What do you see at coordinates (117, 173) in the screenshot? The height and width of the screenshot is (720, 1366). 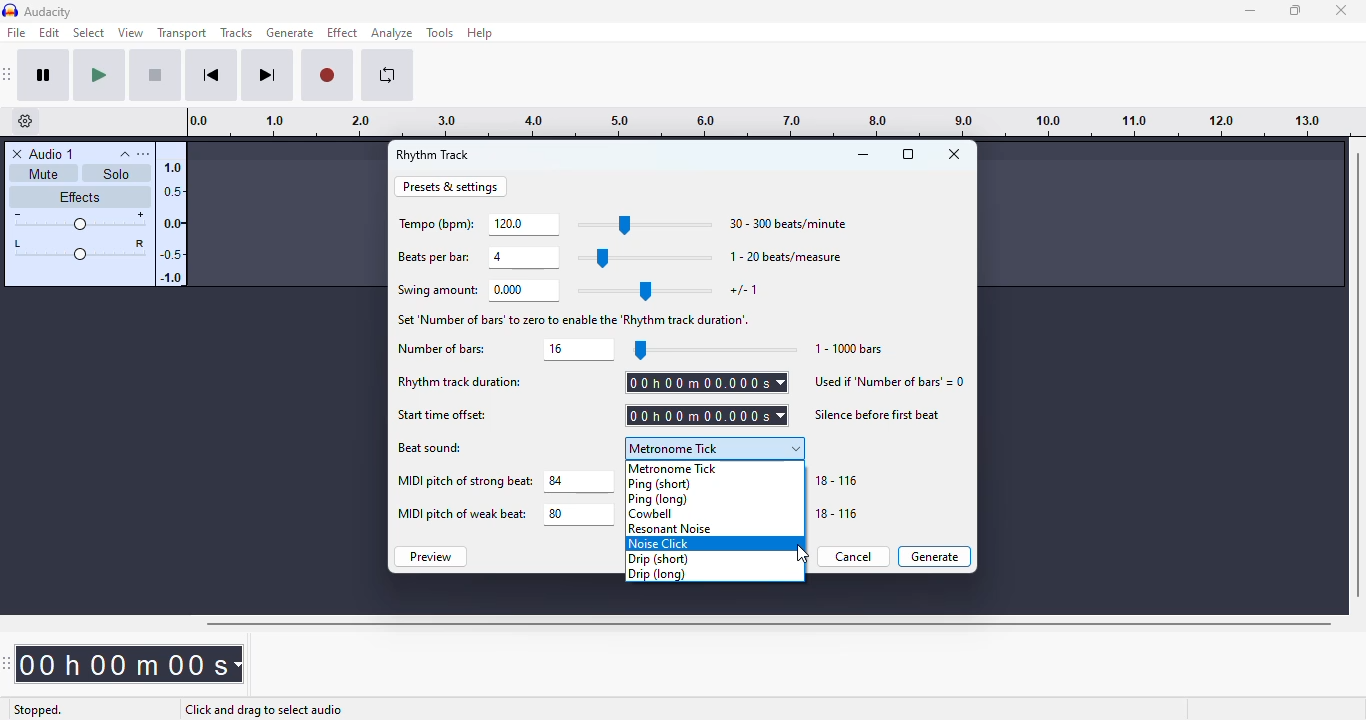 I see `solo` at bounding box center [117, 173].